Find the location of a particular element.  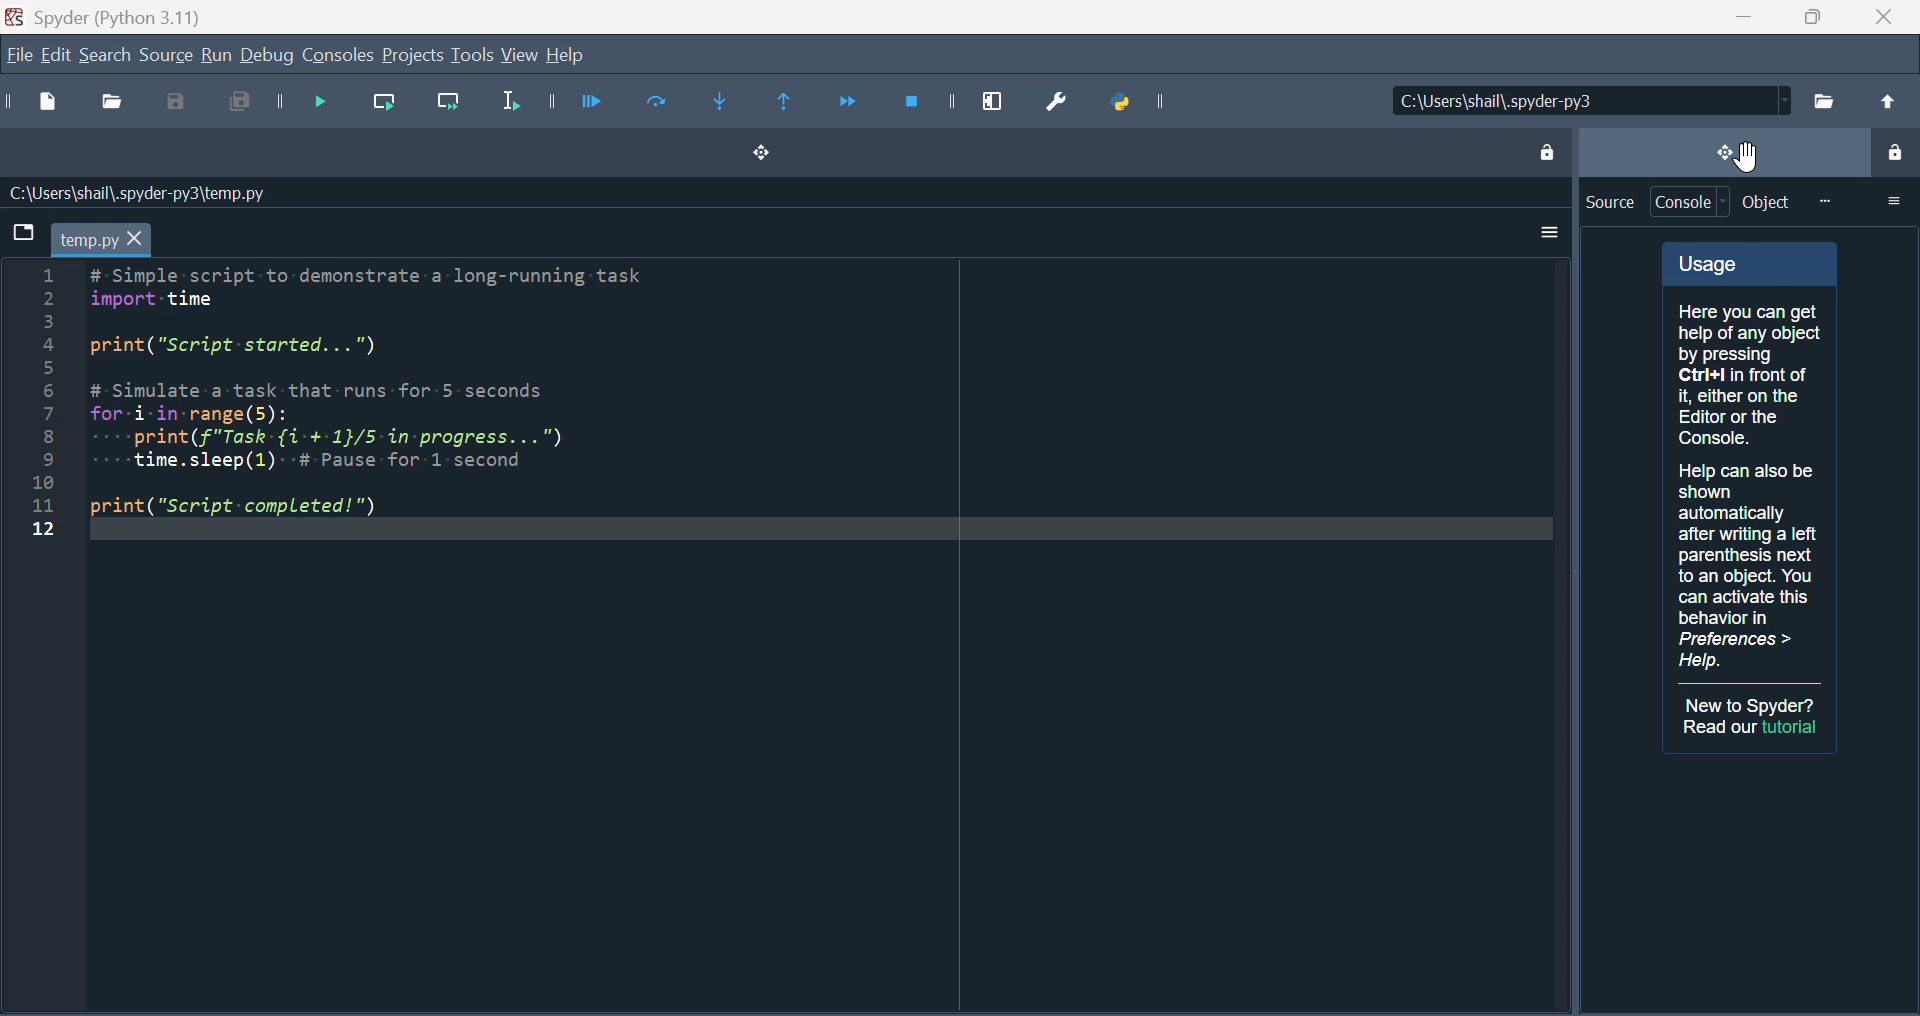

browse tabs is located at coordinates (21, 231).